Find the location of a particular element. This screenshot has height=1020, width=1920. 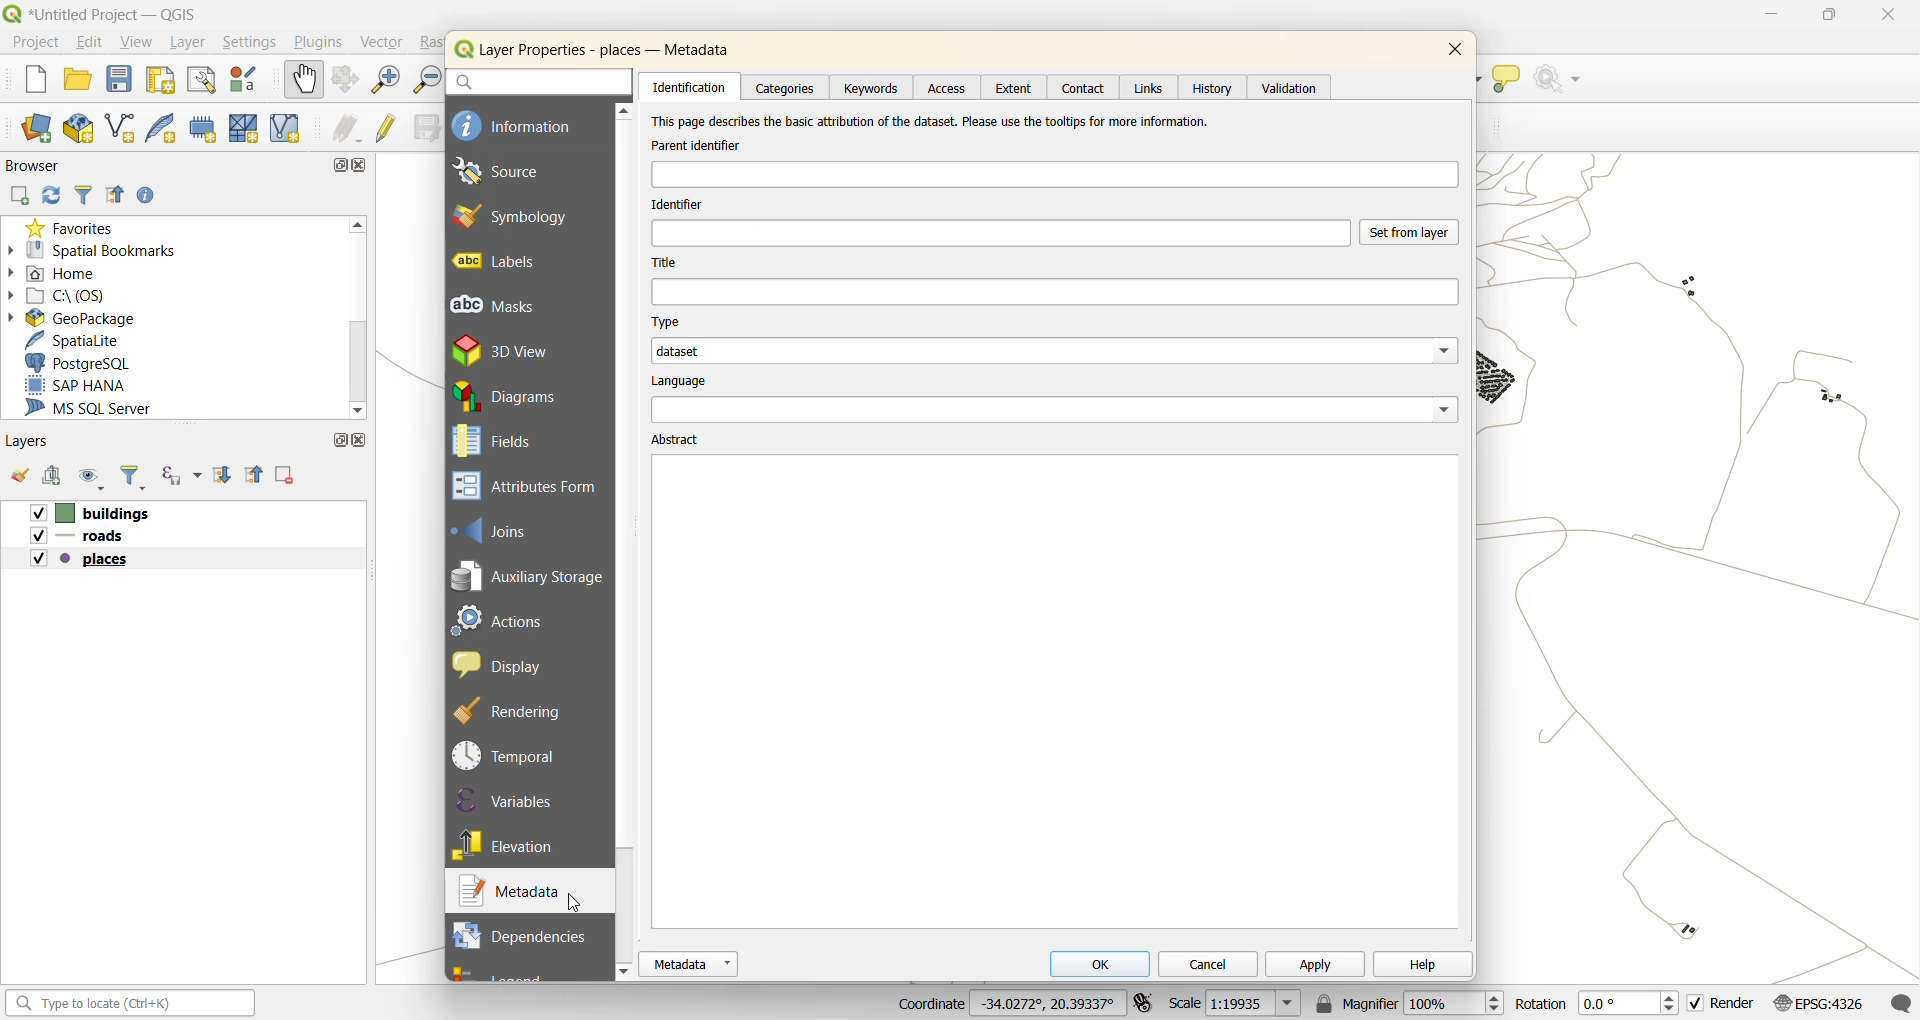

edits is located at coordinates (342, 133).